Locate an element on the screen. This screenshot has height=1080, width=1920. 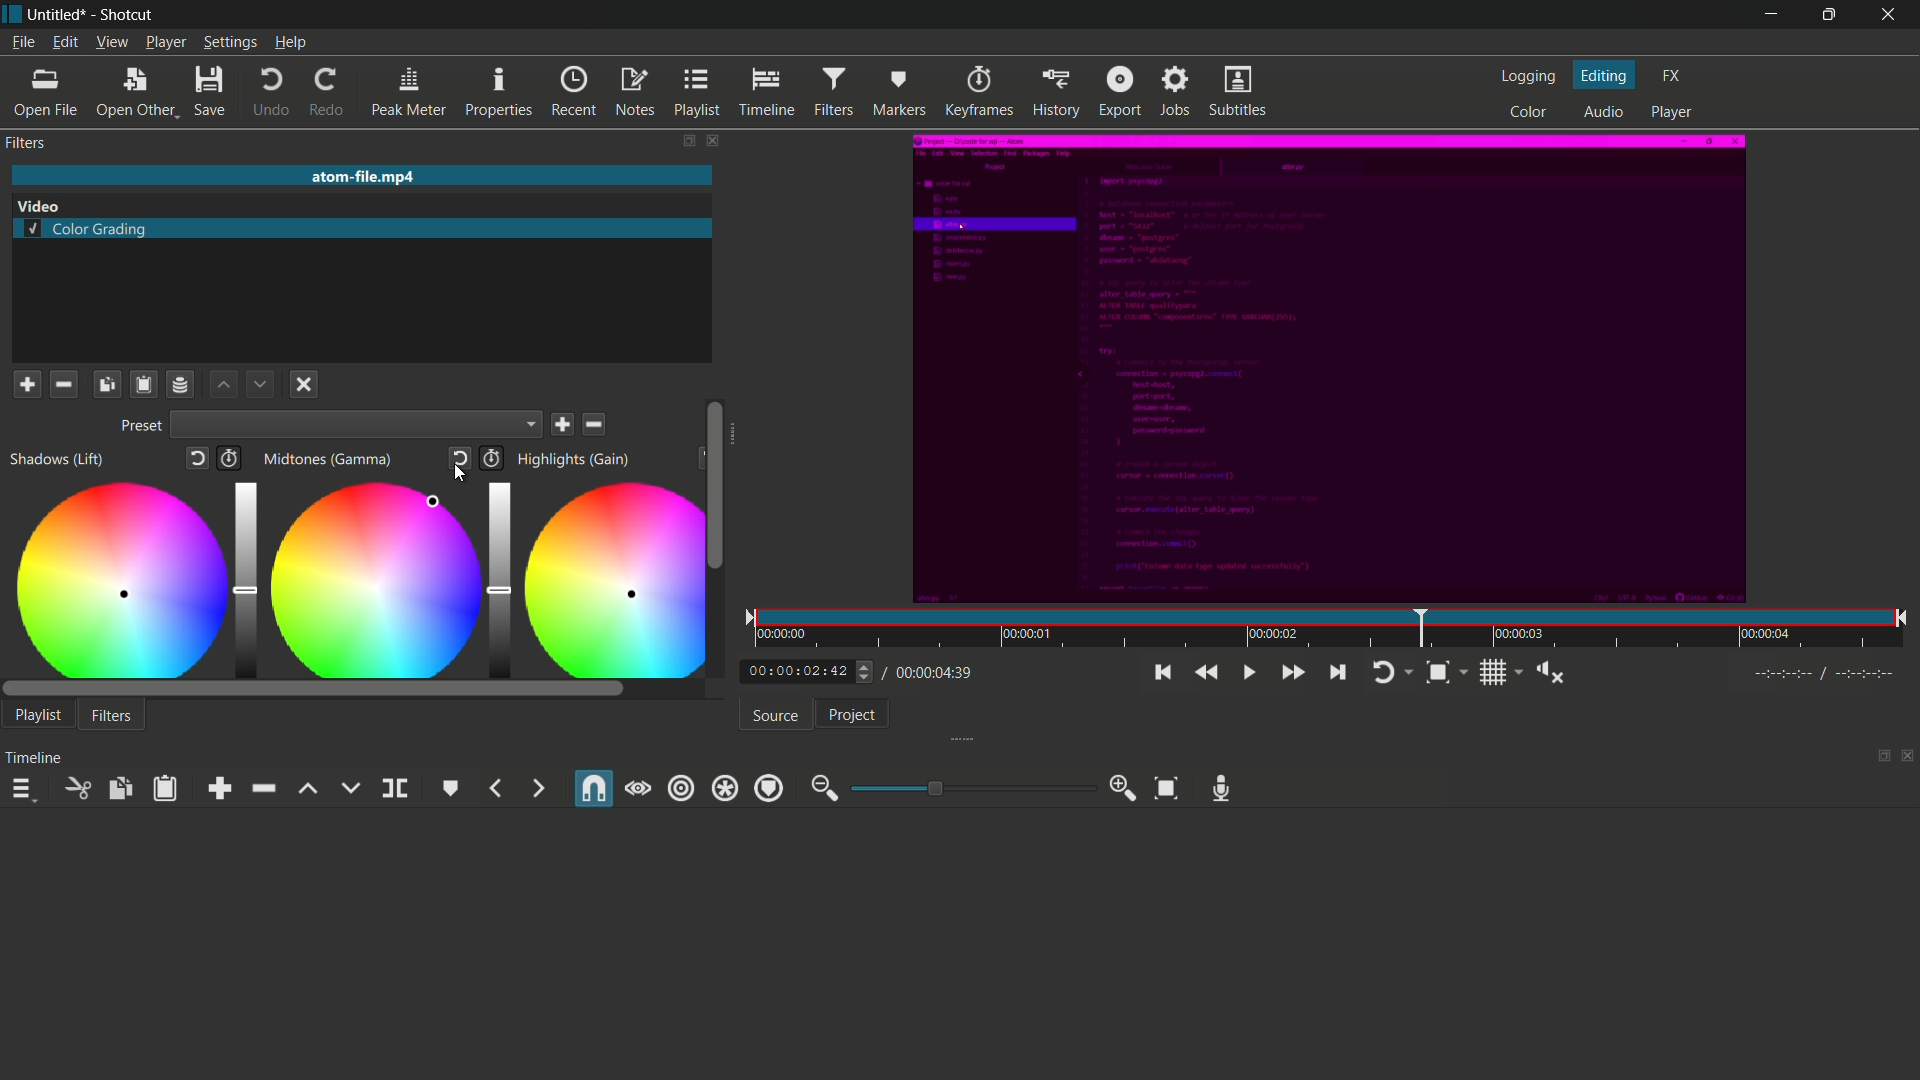
toggle player looping is located at coordinates (1389, 671).